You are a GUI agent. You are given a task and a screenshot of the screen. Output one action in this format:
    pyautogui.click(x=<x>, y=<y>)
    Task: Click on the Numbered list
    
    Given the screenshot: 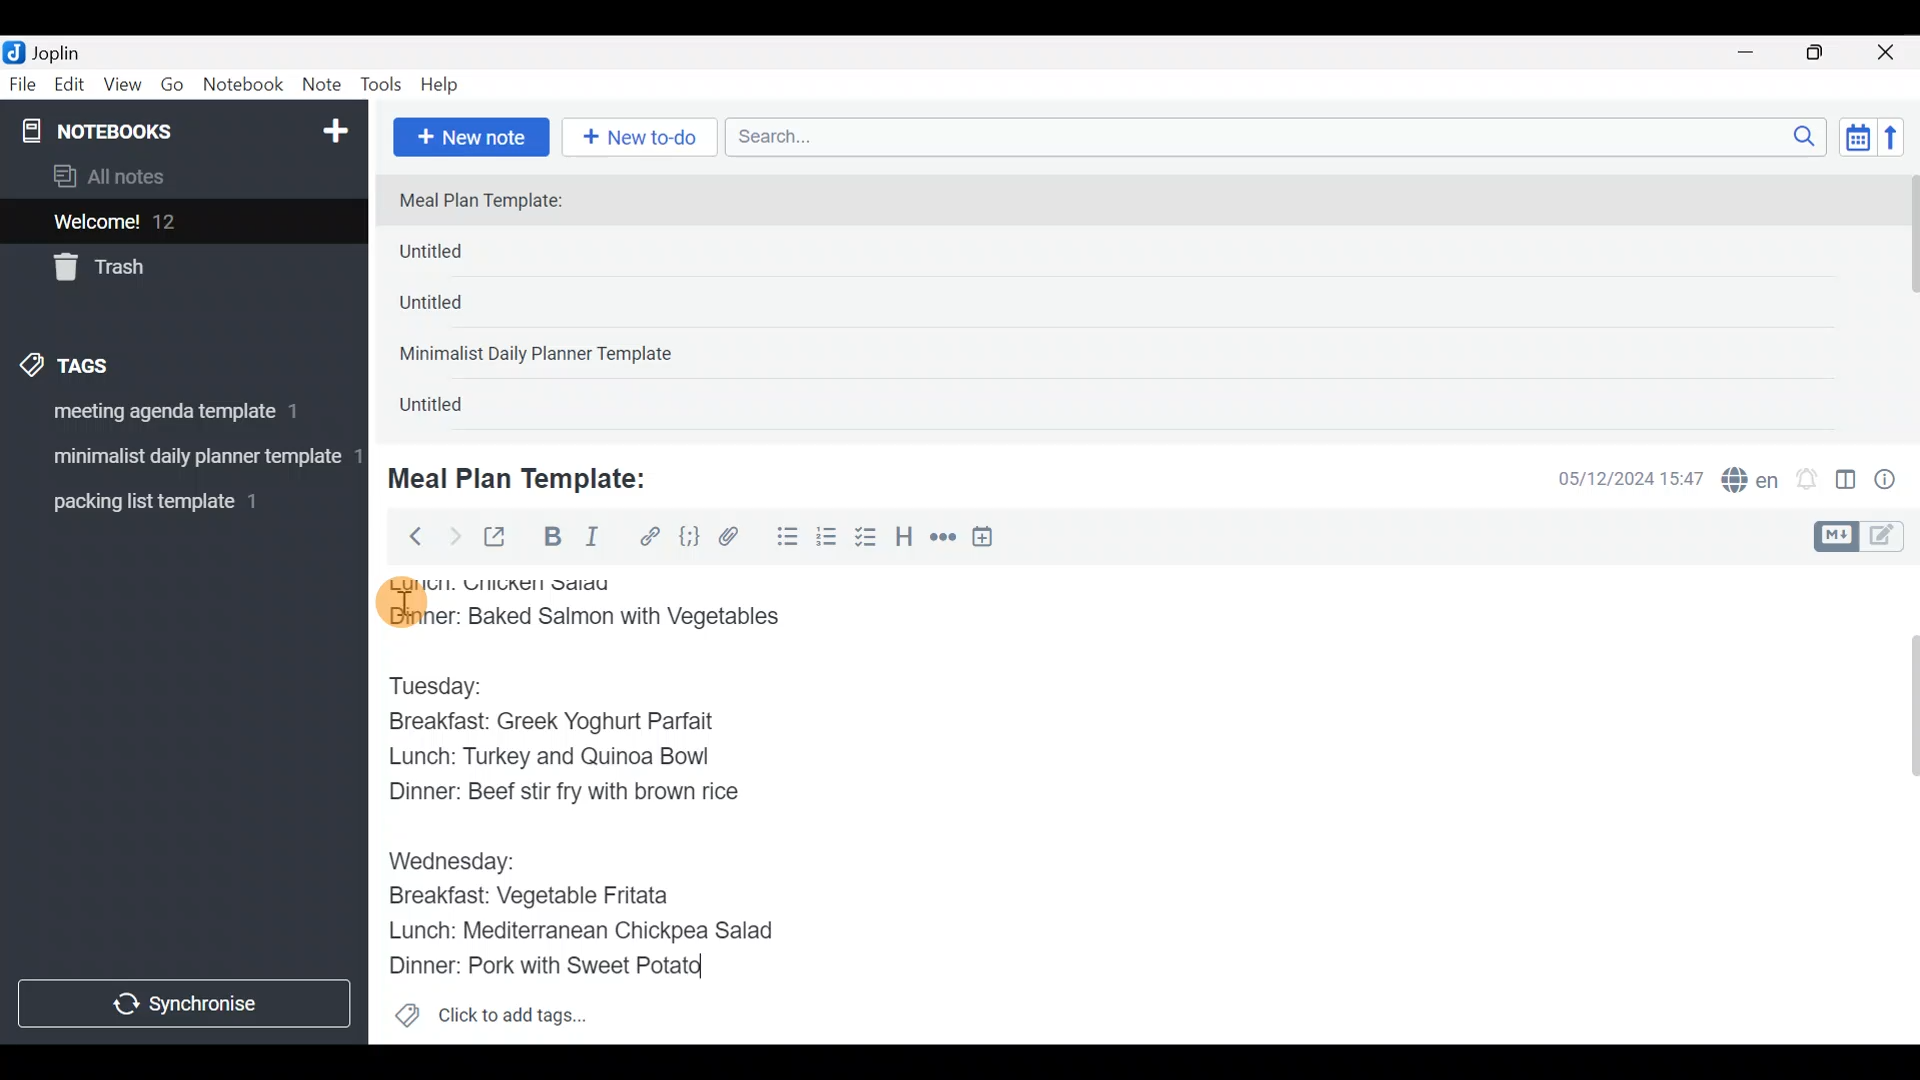 What is the action you would take?
    pyautogui.click(x=827, y=541)
    